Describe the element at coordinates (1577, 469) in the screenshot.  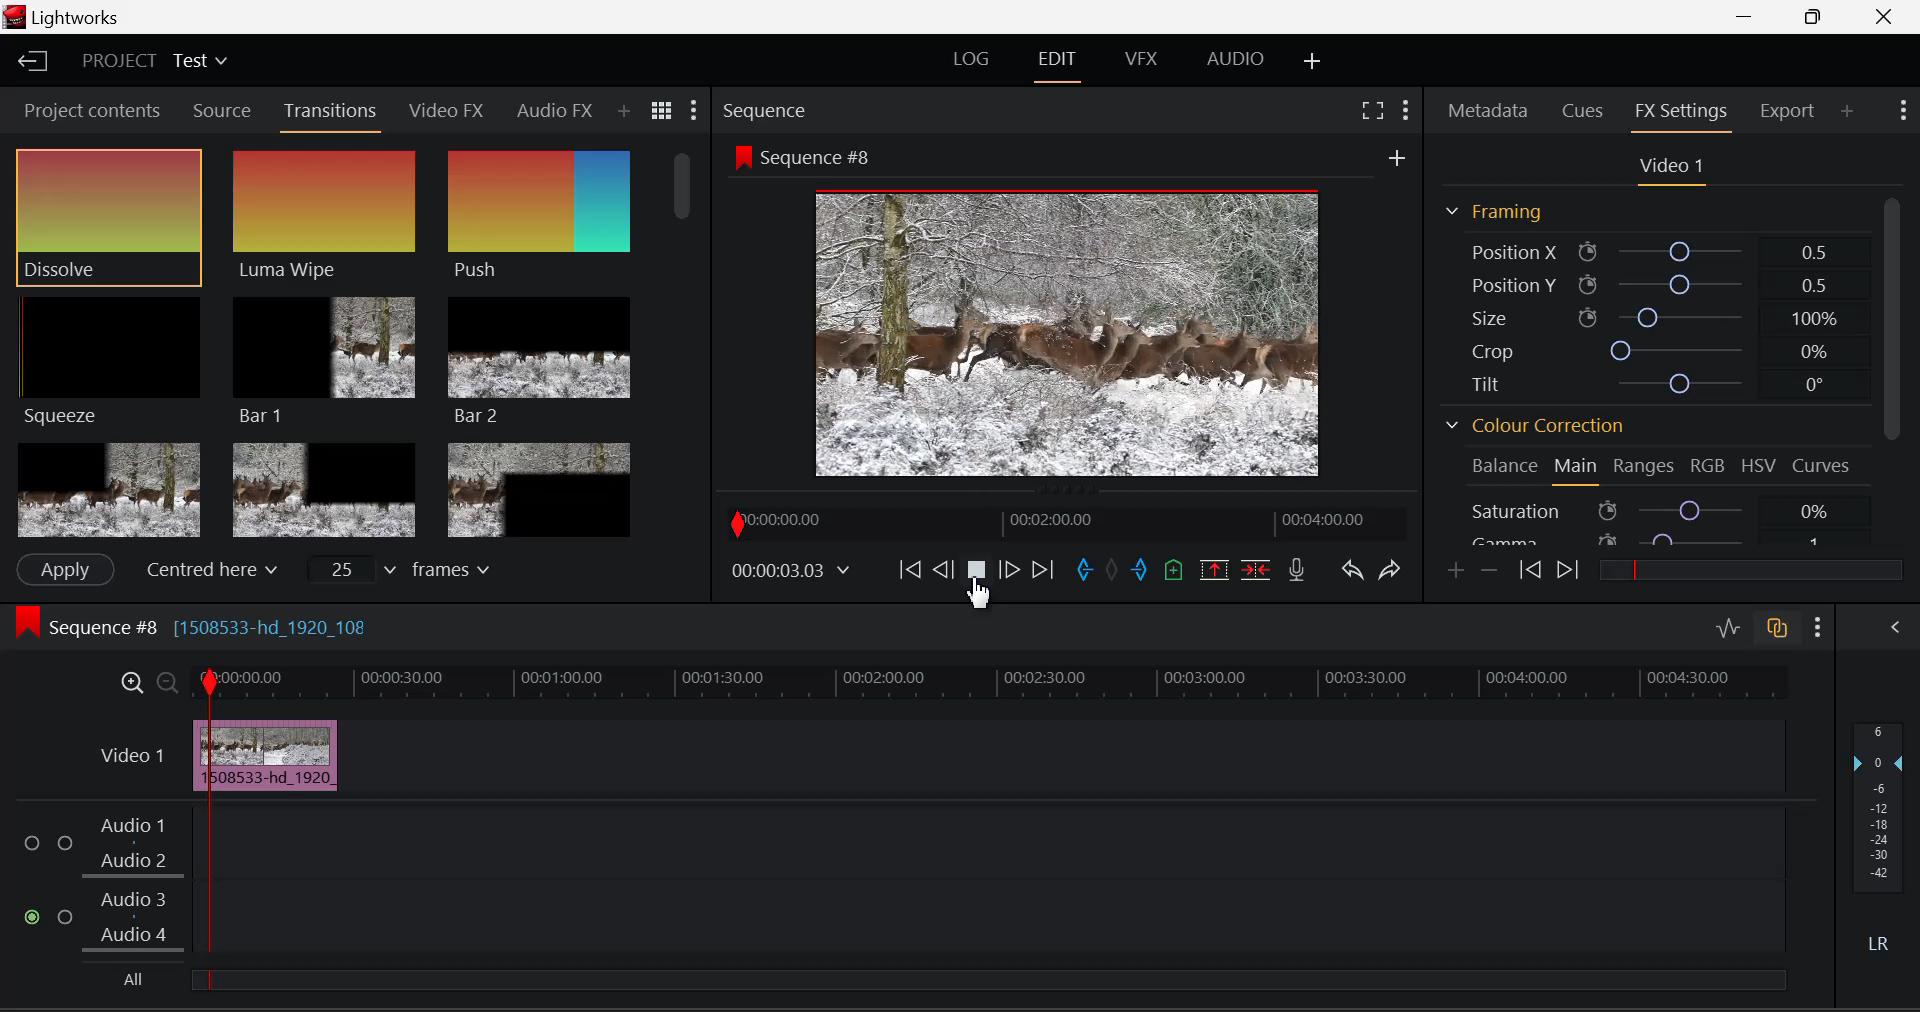
I see `Main` at that location.